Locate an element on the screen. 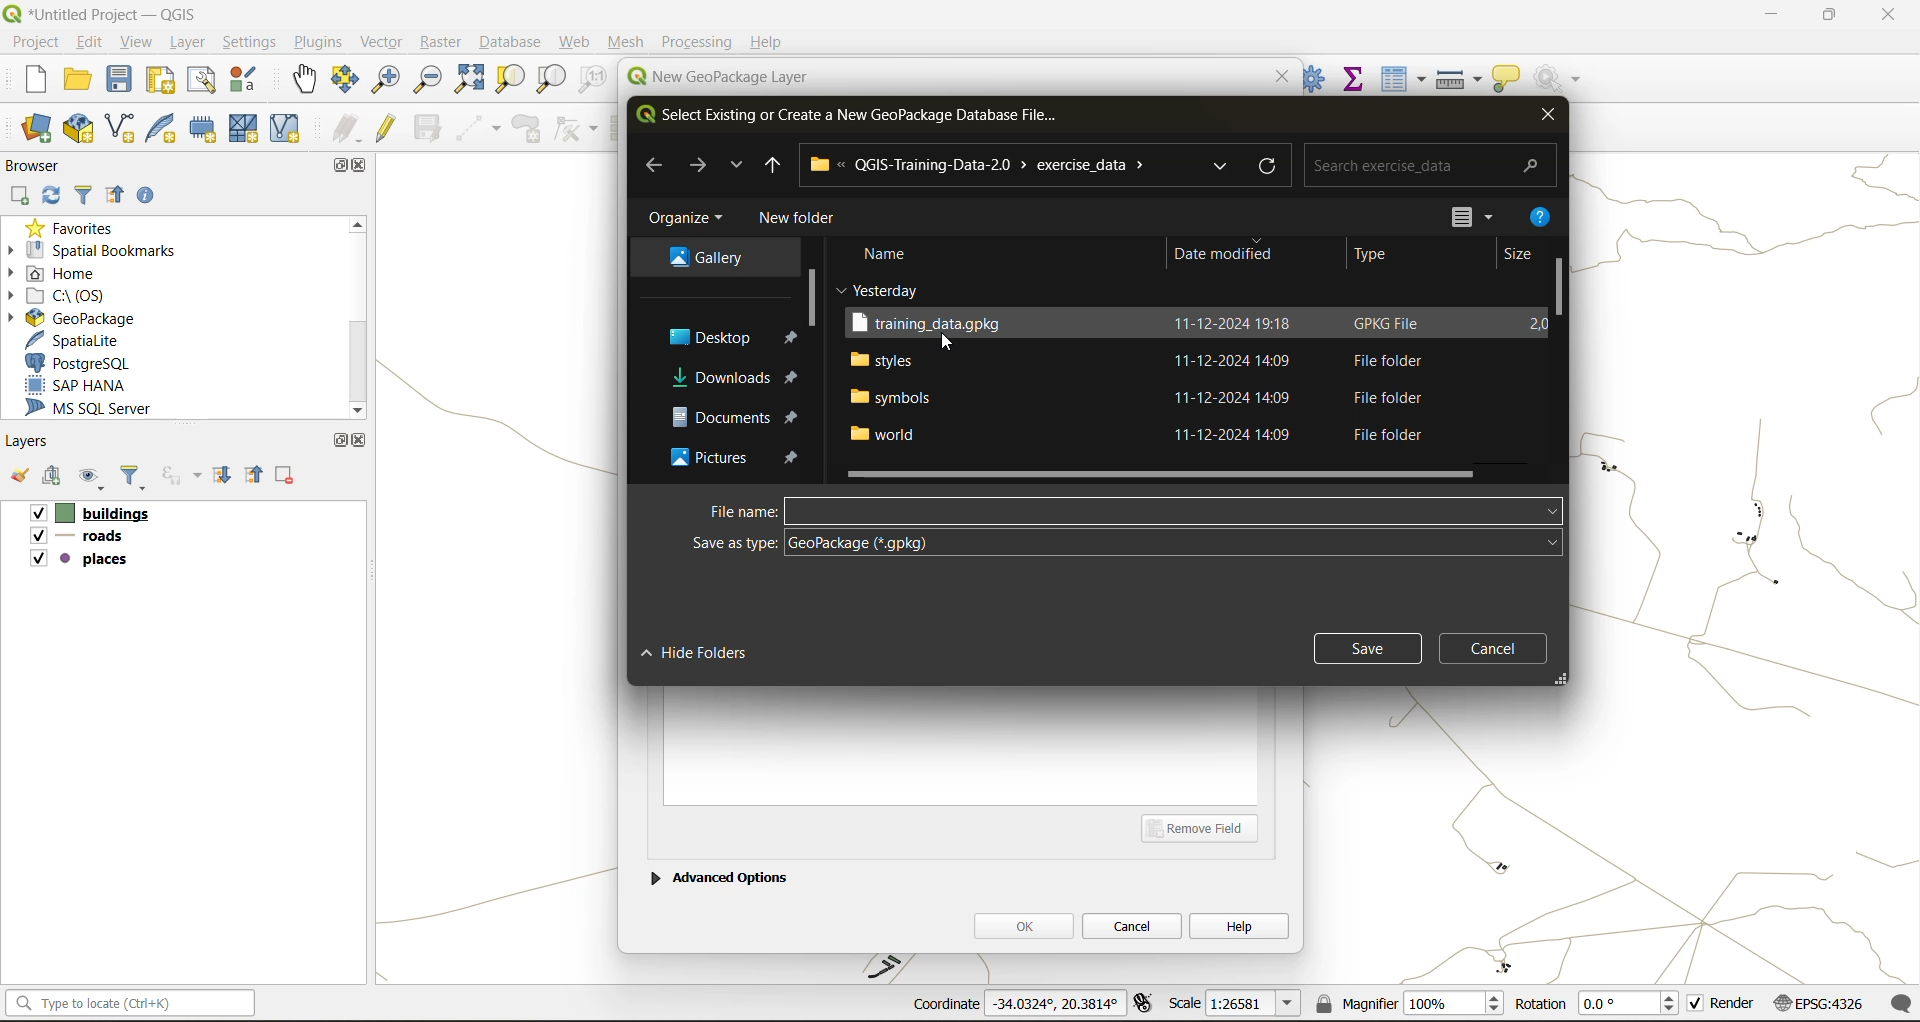 The height and width of the screenshot is (1022, 1920). save as type(GeoPackage - *.gpkg) is located at coordinates (1122, 544).